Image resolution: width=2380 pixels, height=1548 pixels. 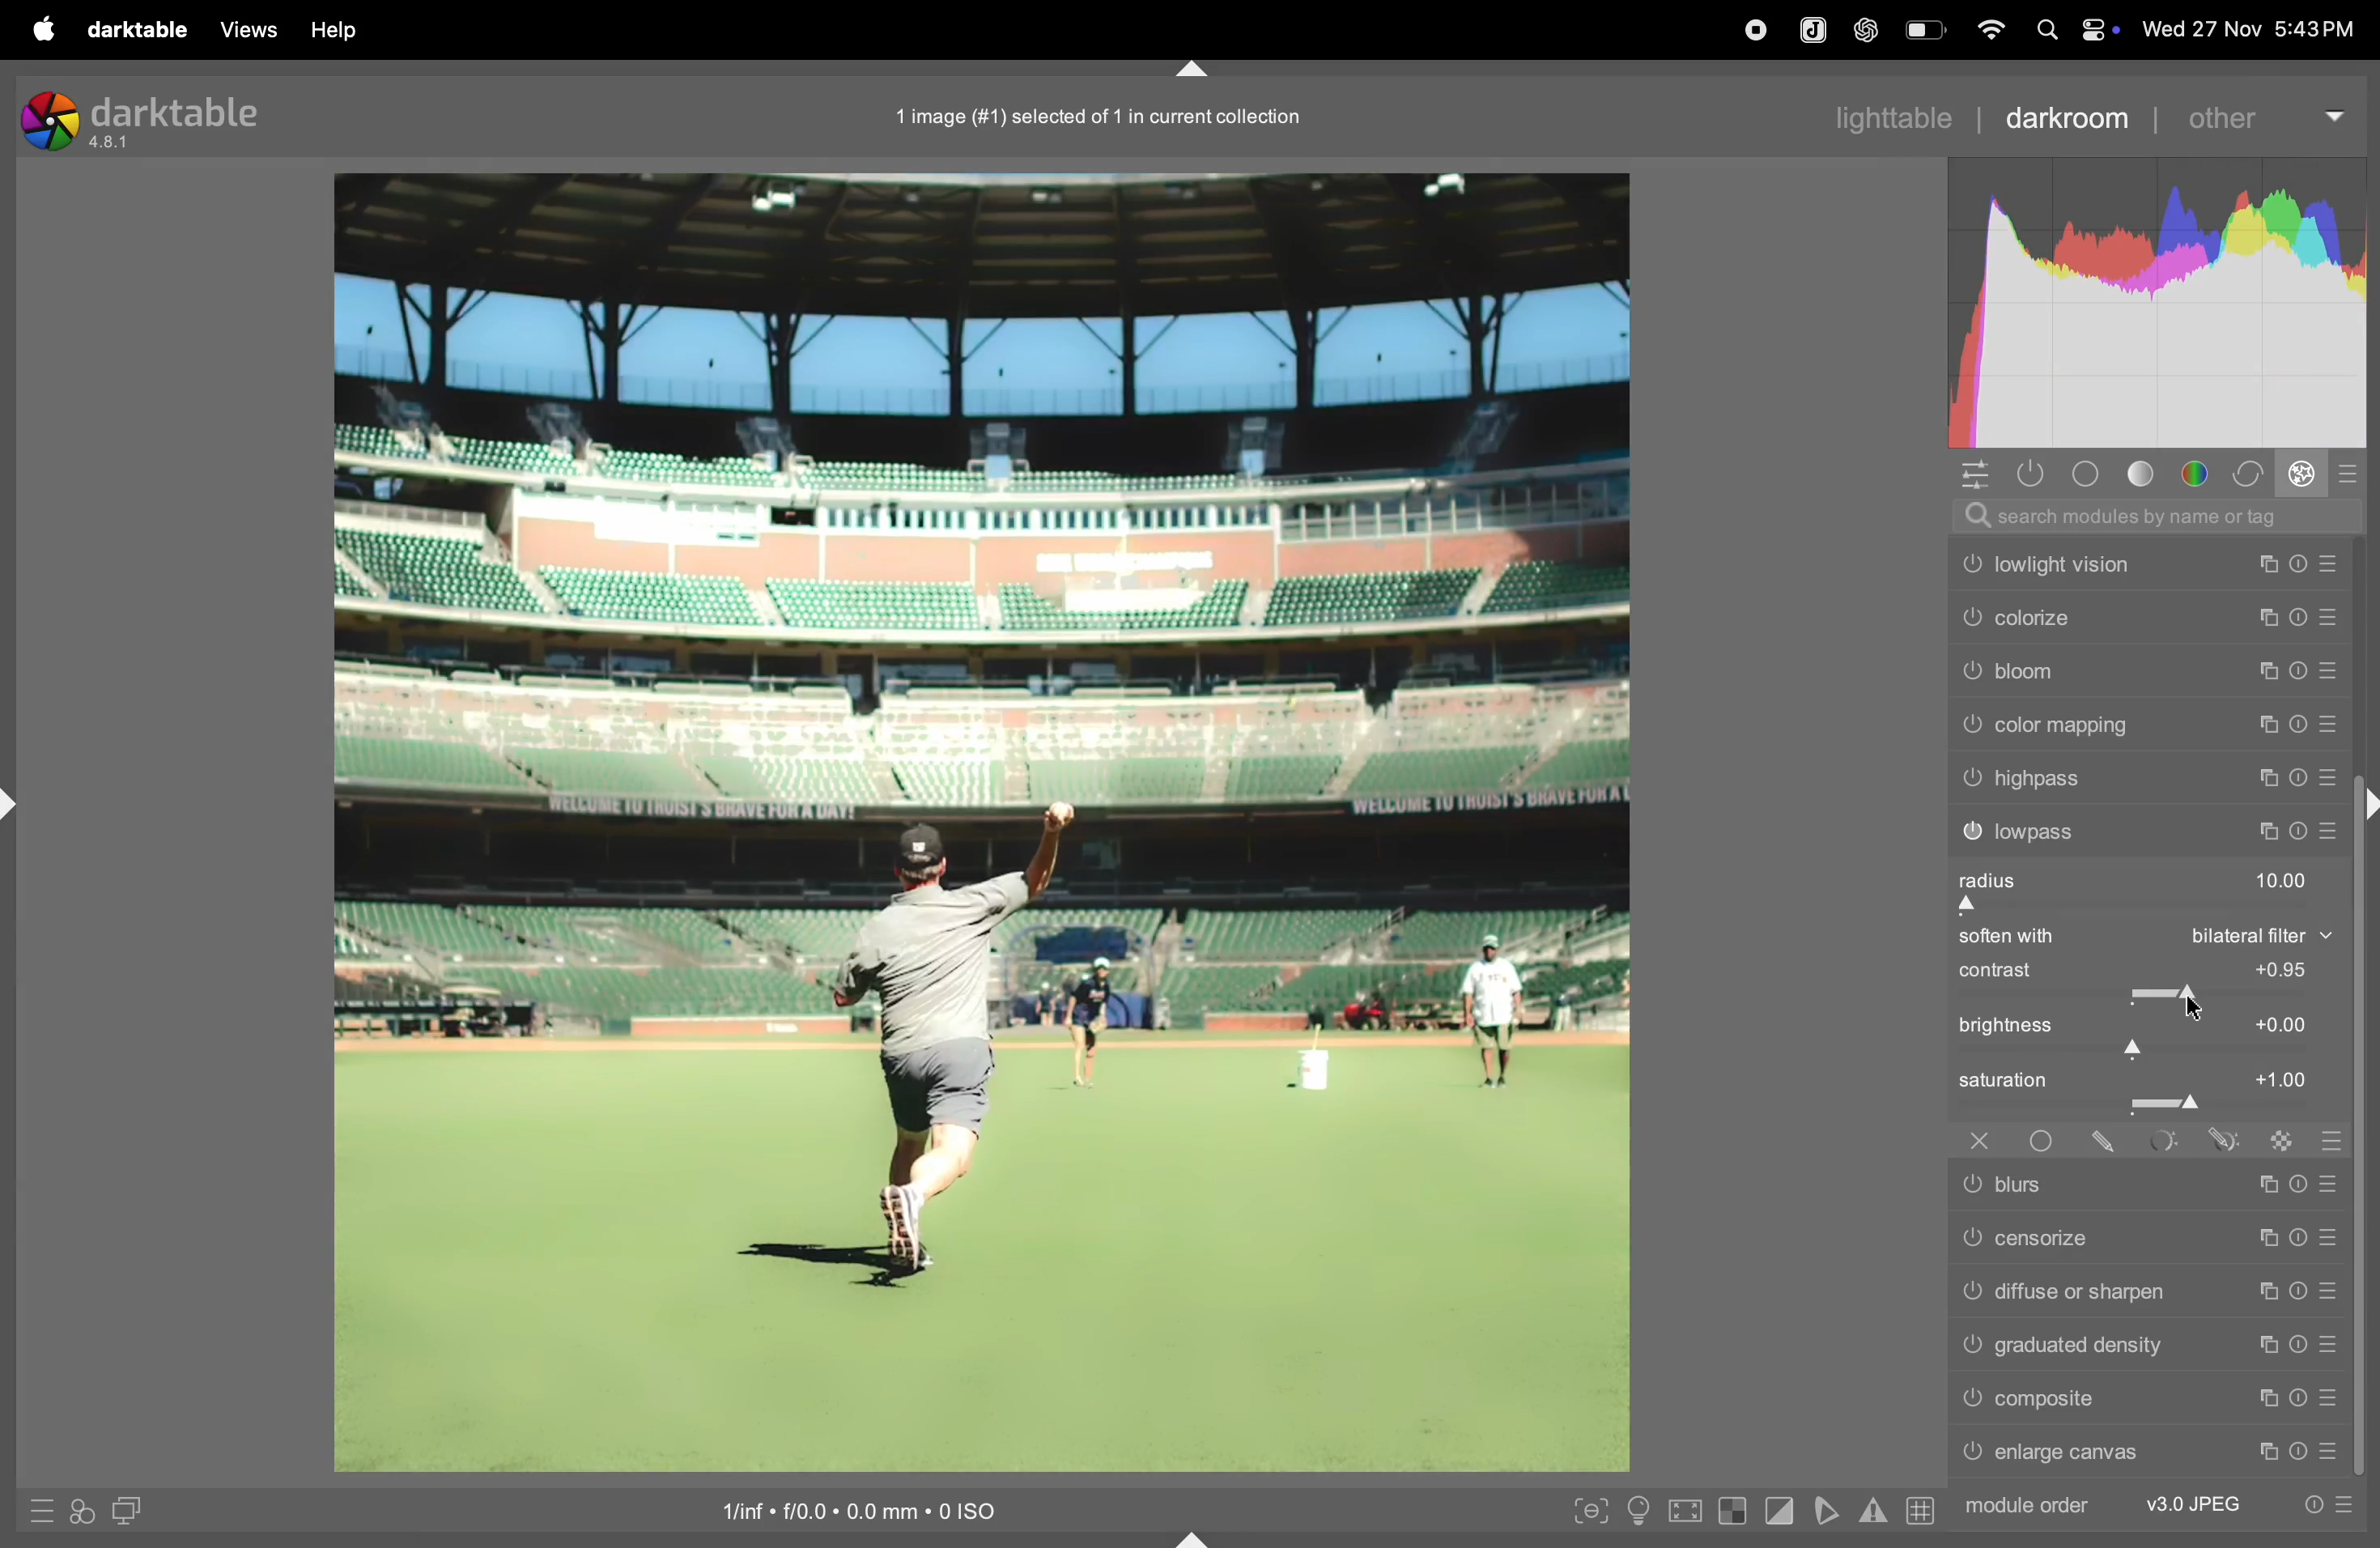 What do you see at coordinates (2137, 889) in the screenshot?
I see `radius` at bounding box center [2137, 889].